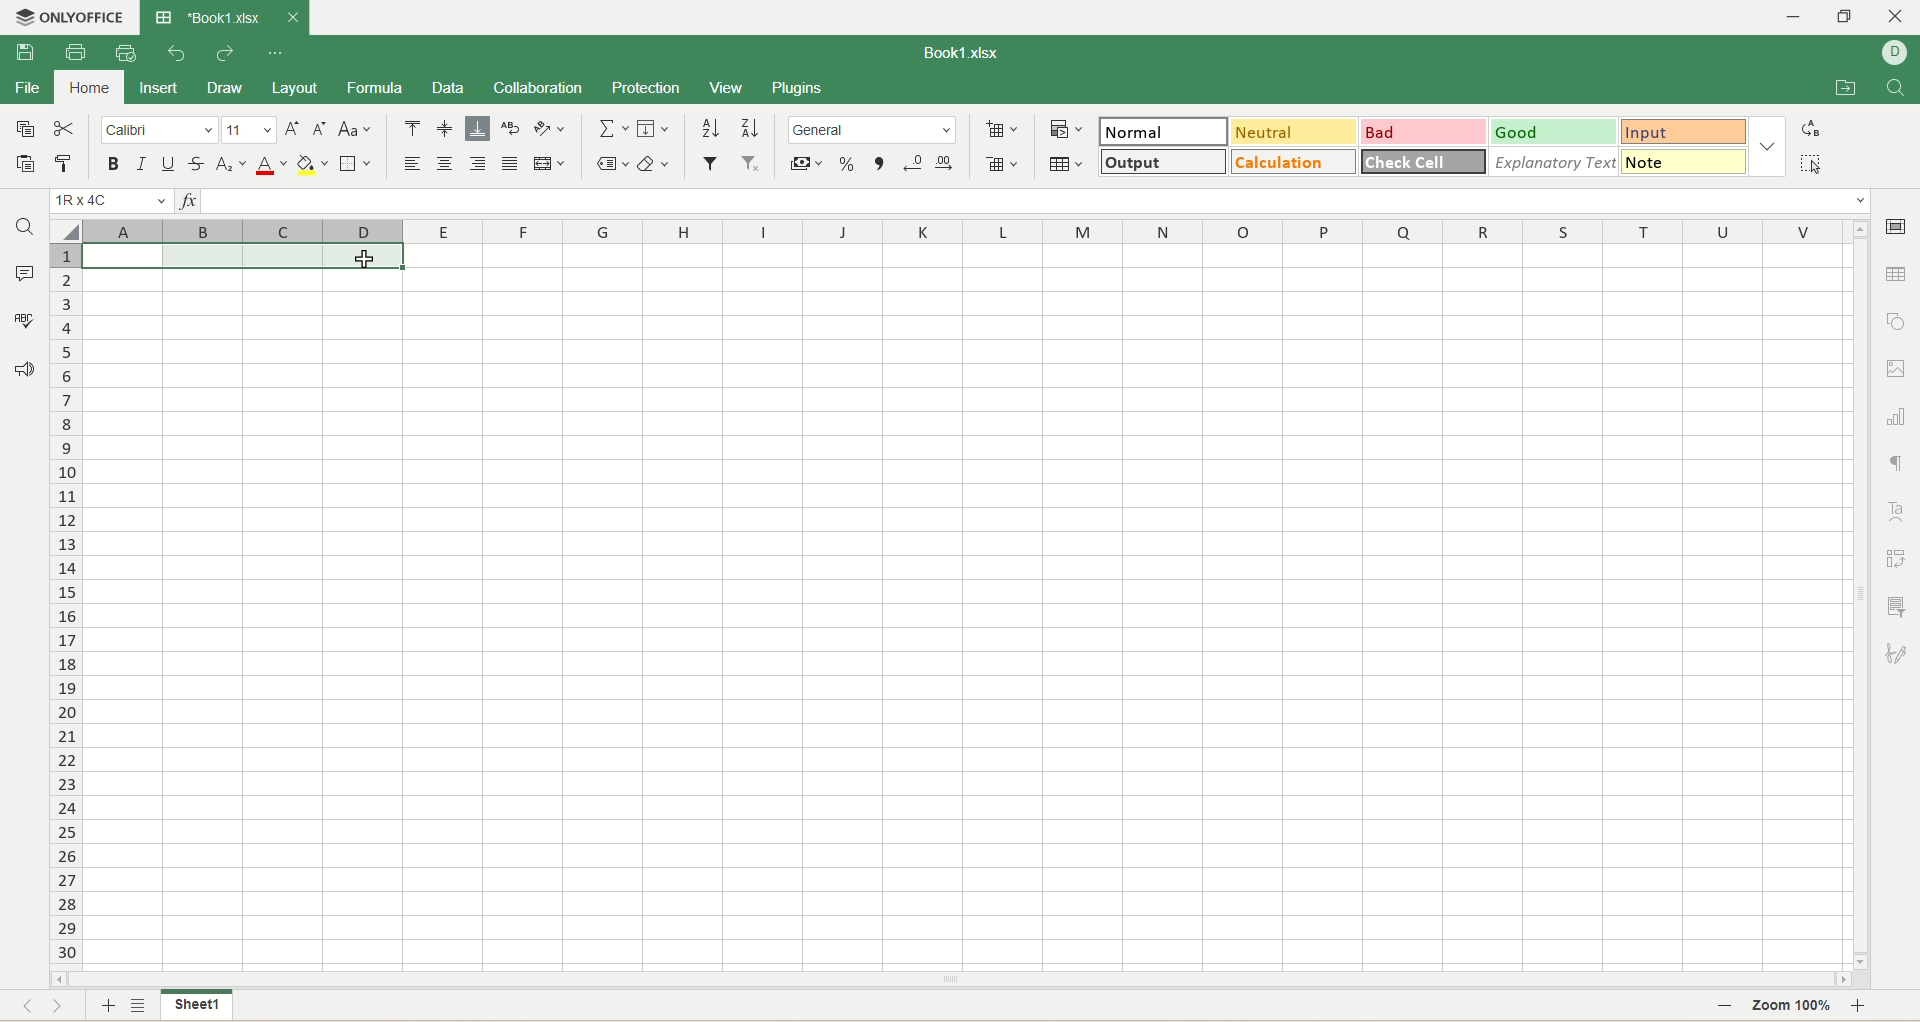 The height and width of the screenshot is (1022, 1920). What do you see at coordinates (114, 163) in the screenshot?
I see `bold` at bounding box center [114, 163].